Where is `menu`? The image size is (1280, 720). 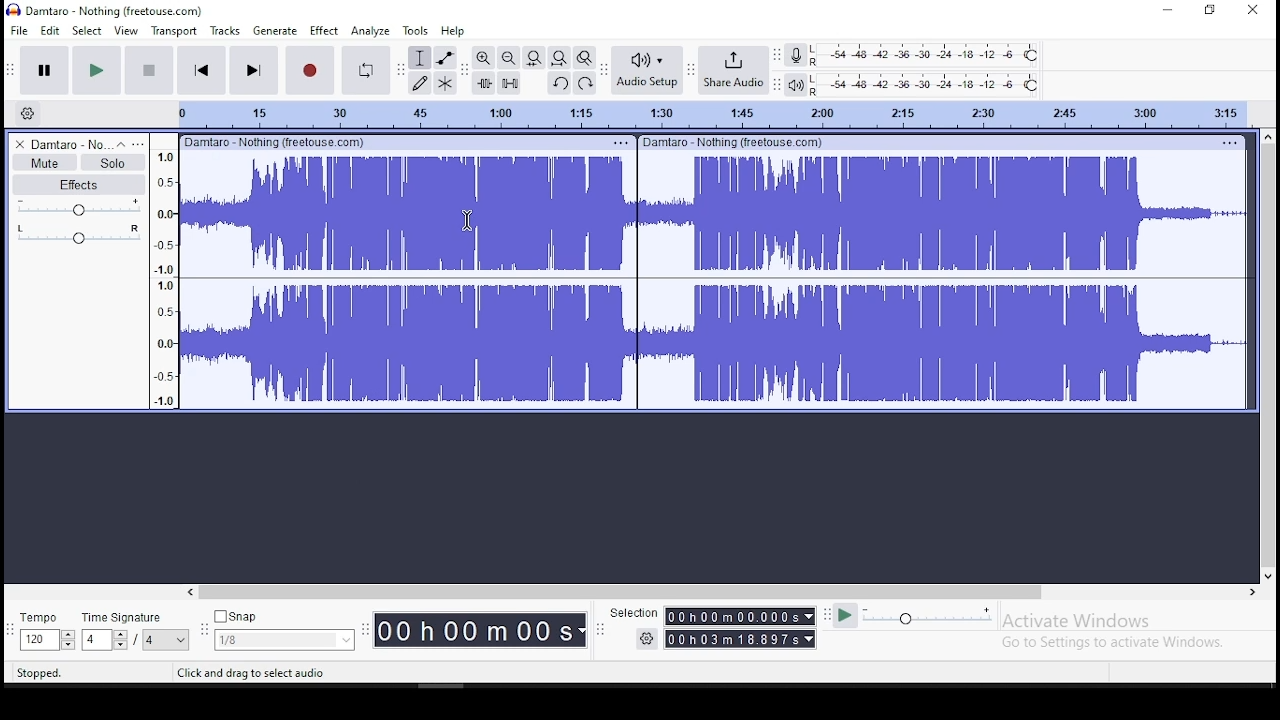
menu is located at coordinates (1227, 142).